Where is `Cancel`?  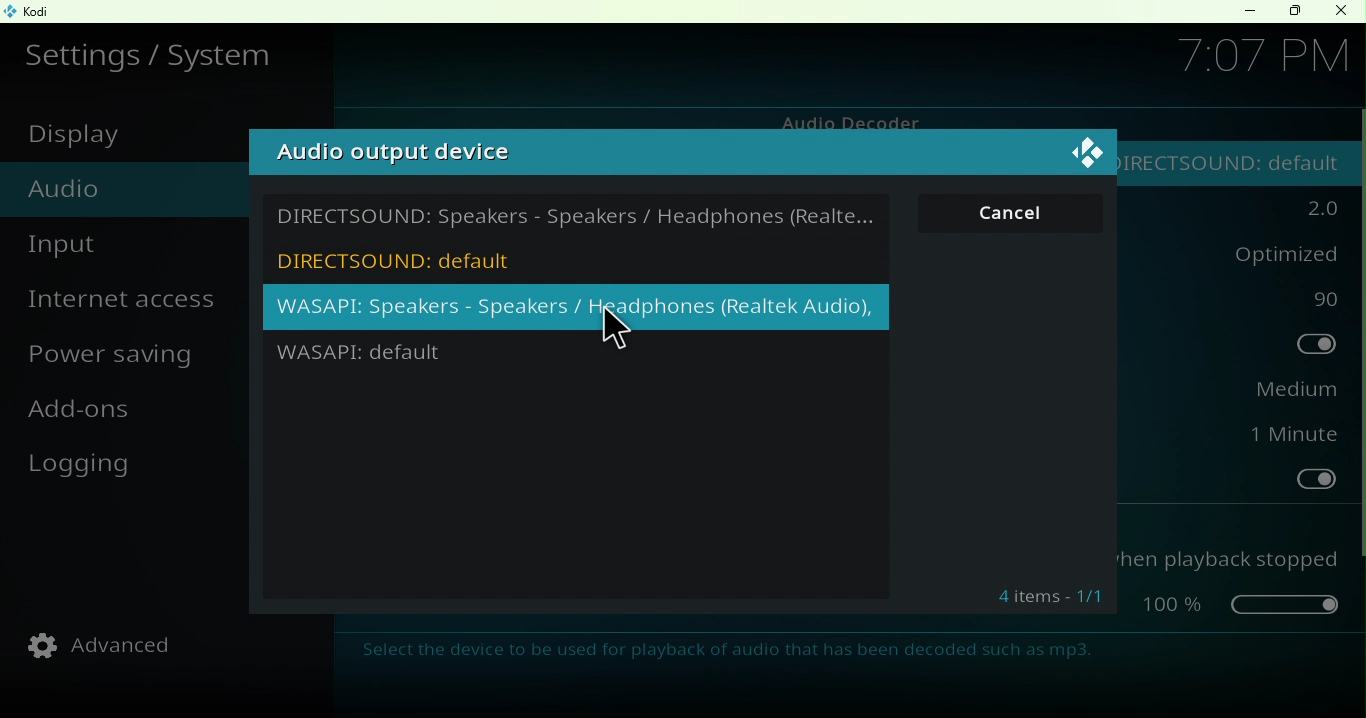 Cancel is located at coordinates (1012, 212).